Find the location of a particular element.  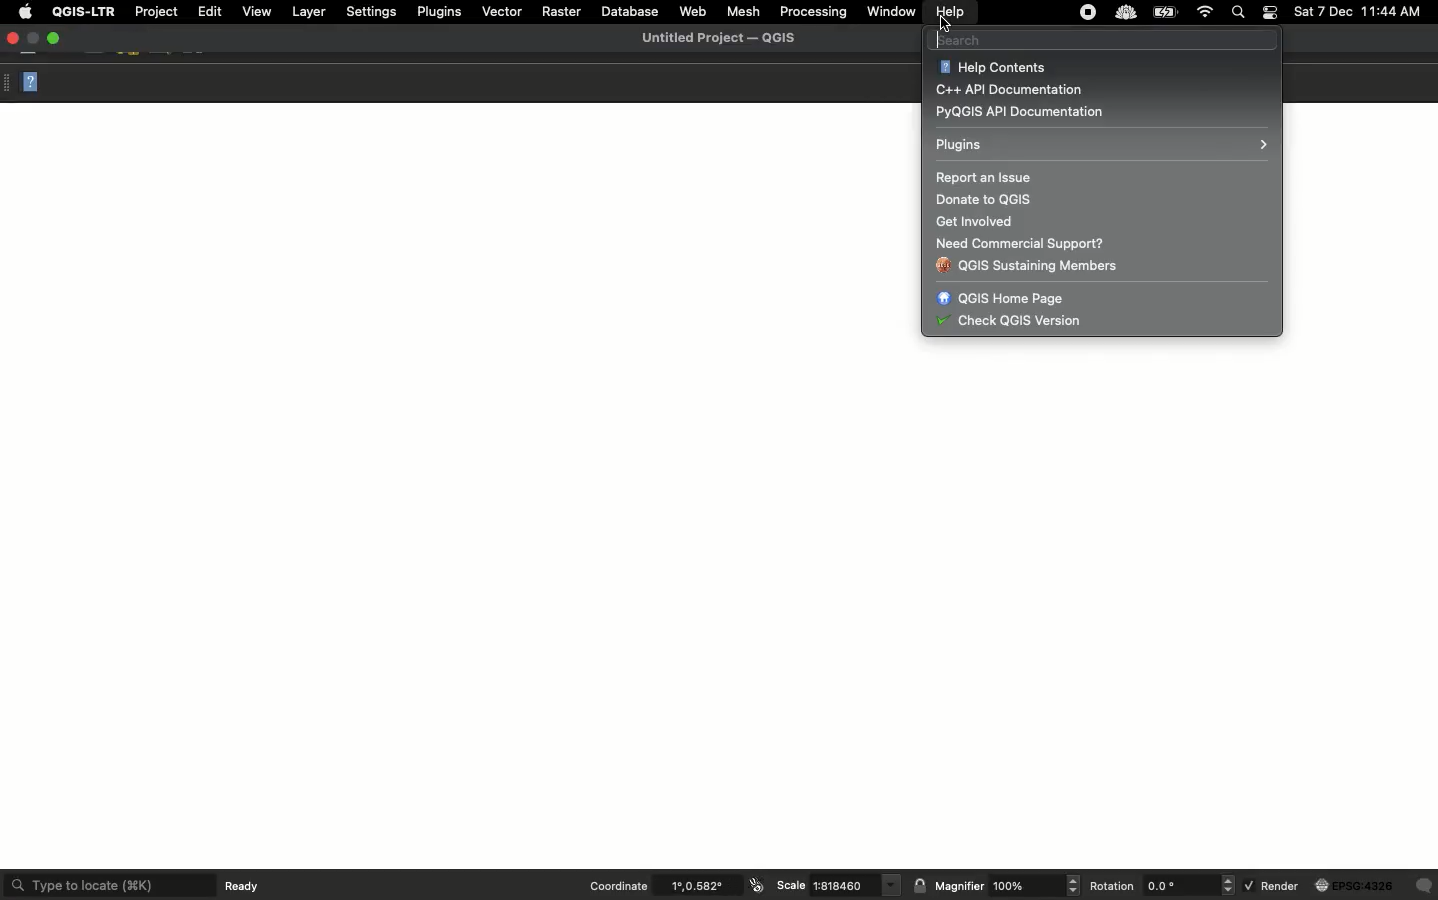

Ready is located at coordinates (248, 885).